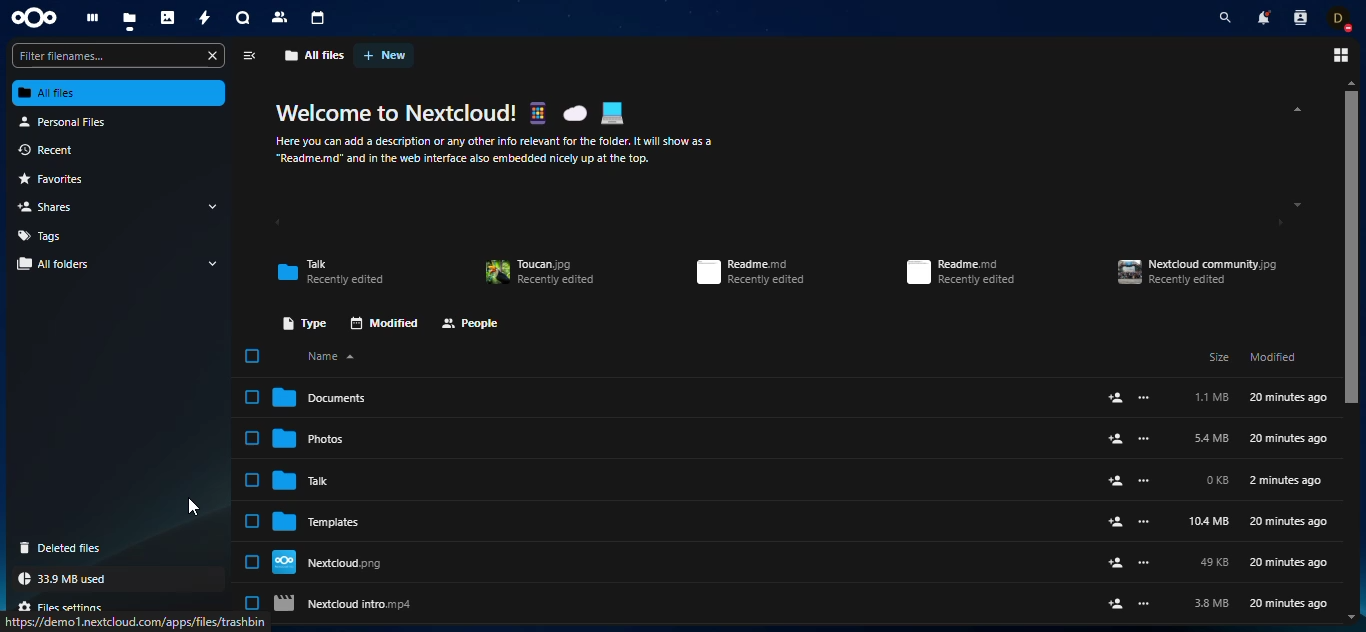 Image resolution: width=1366 pixels, height=632 pixels. What do you see at coordinates (1213, 397) in the screenshot?
I see `1.1 MB` at bounding box center [1213, 397].